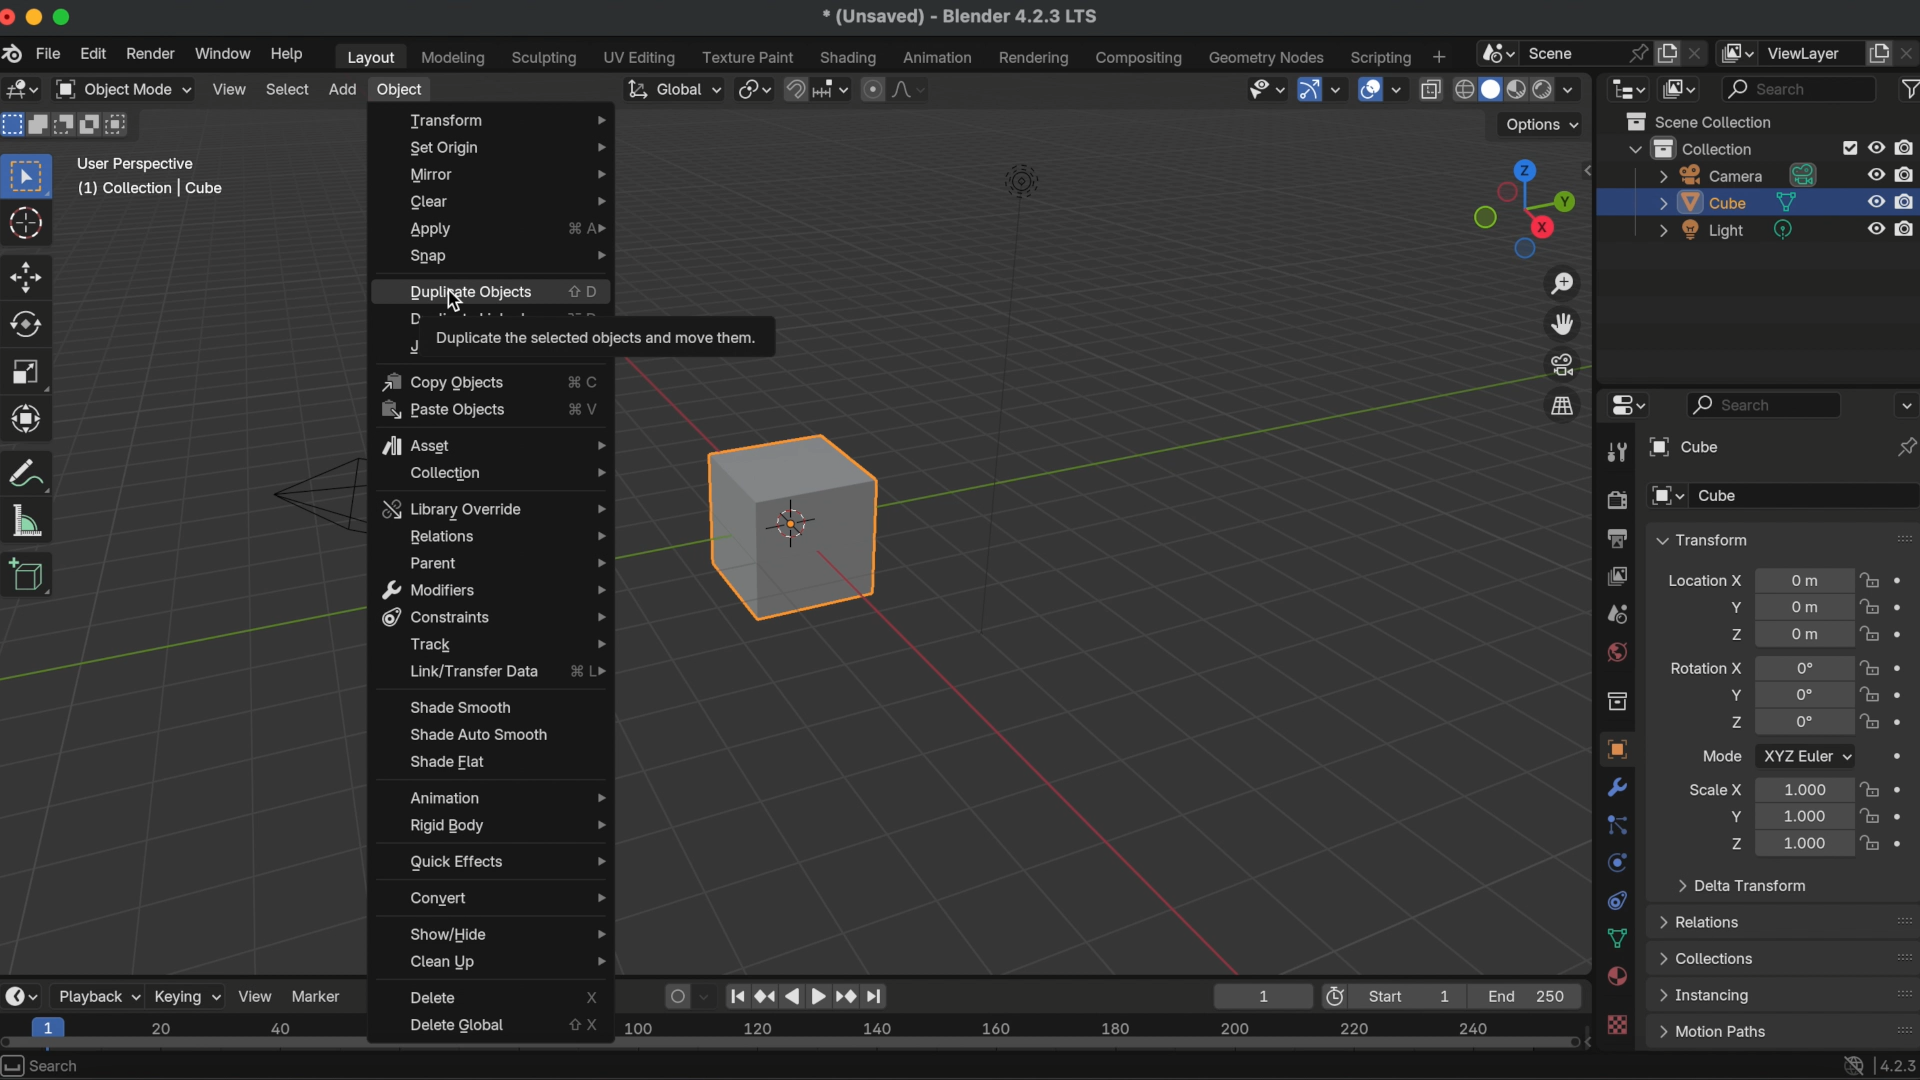 This screenshot has width=1920, height=1080. Describe the element at coordinates (1801, 844) in the screenshot. I see `scale location` at that location.